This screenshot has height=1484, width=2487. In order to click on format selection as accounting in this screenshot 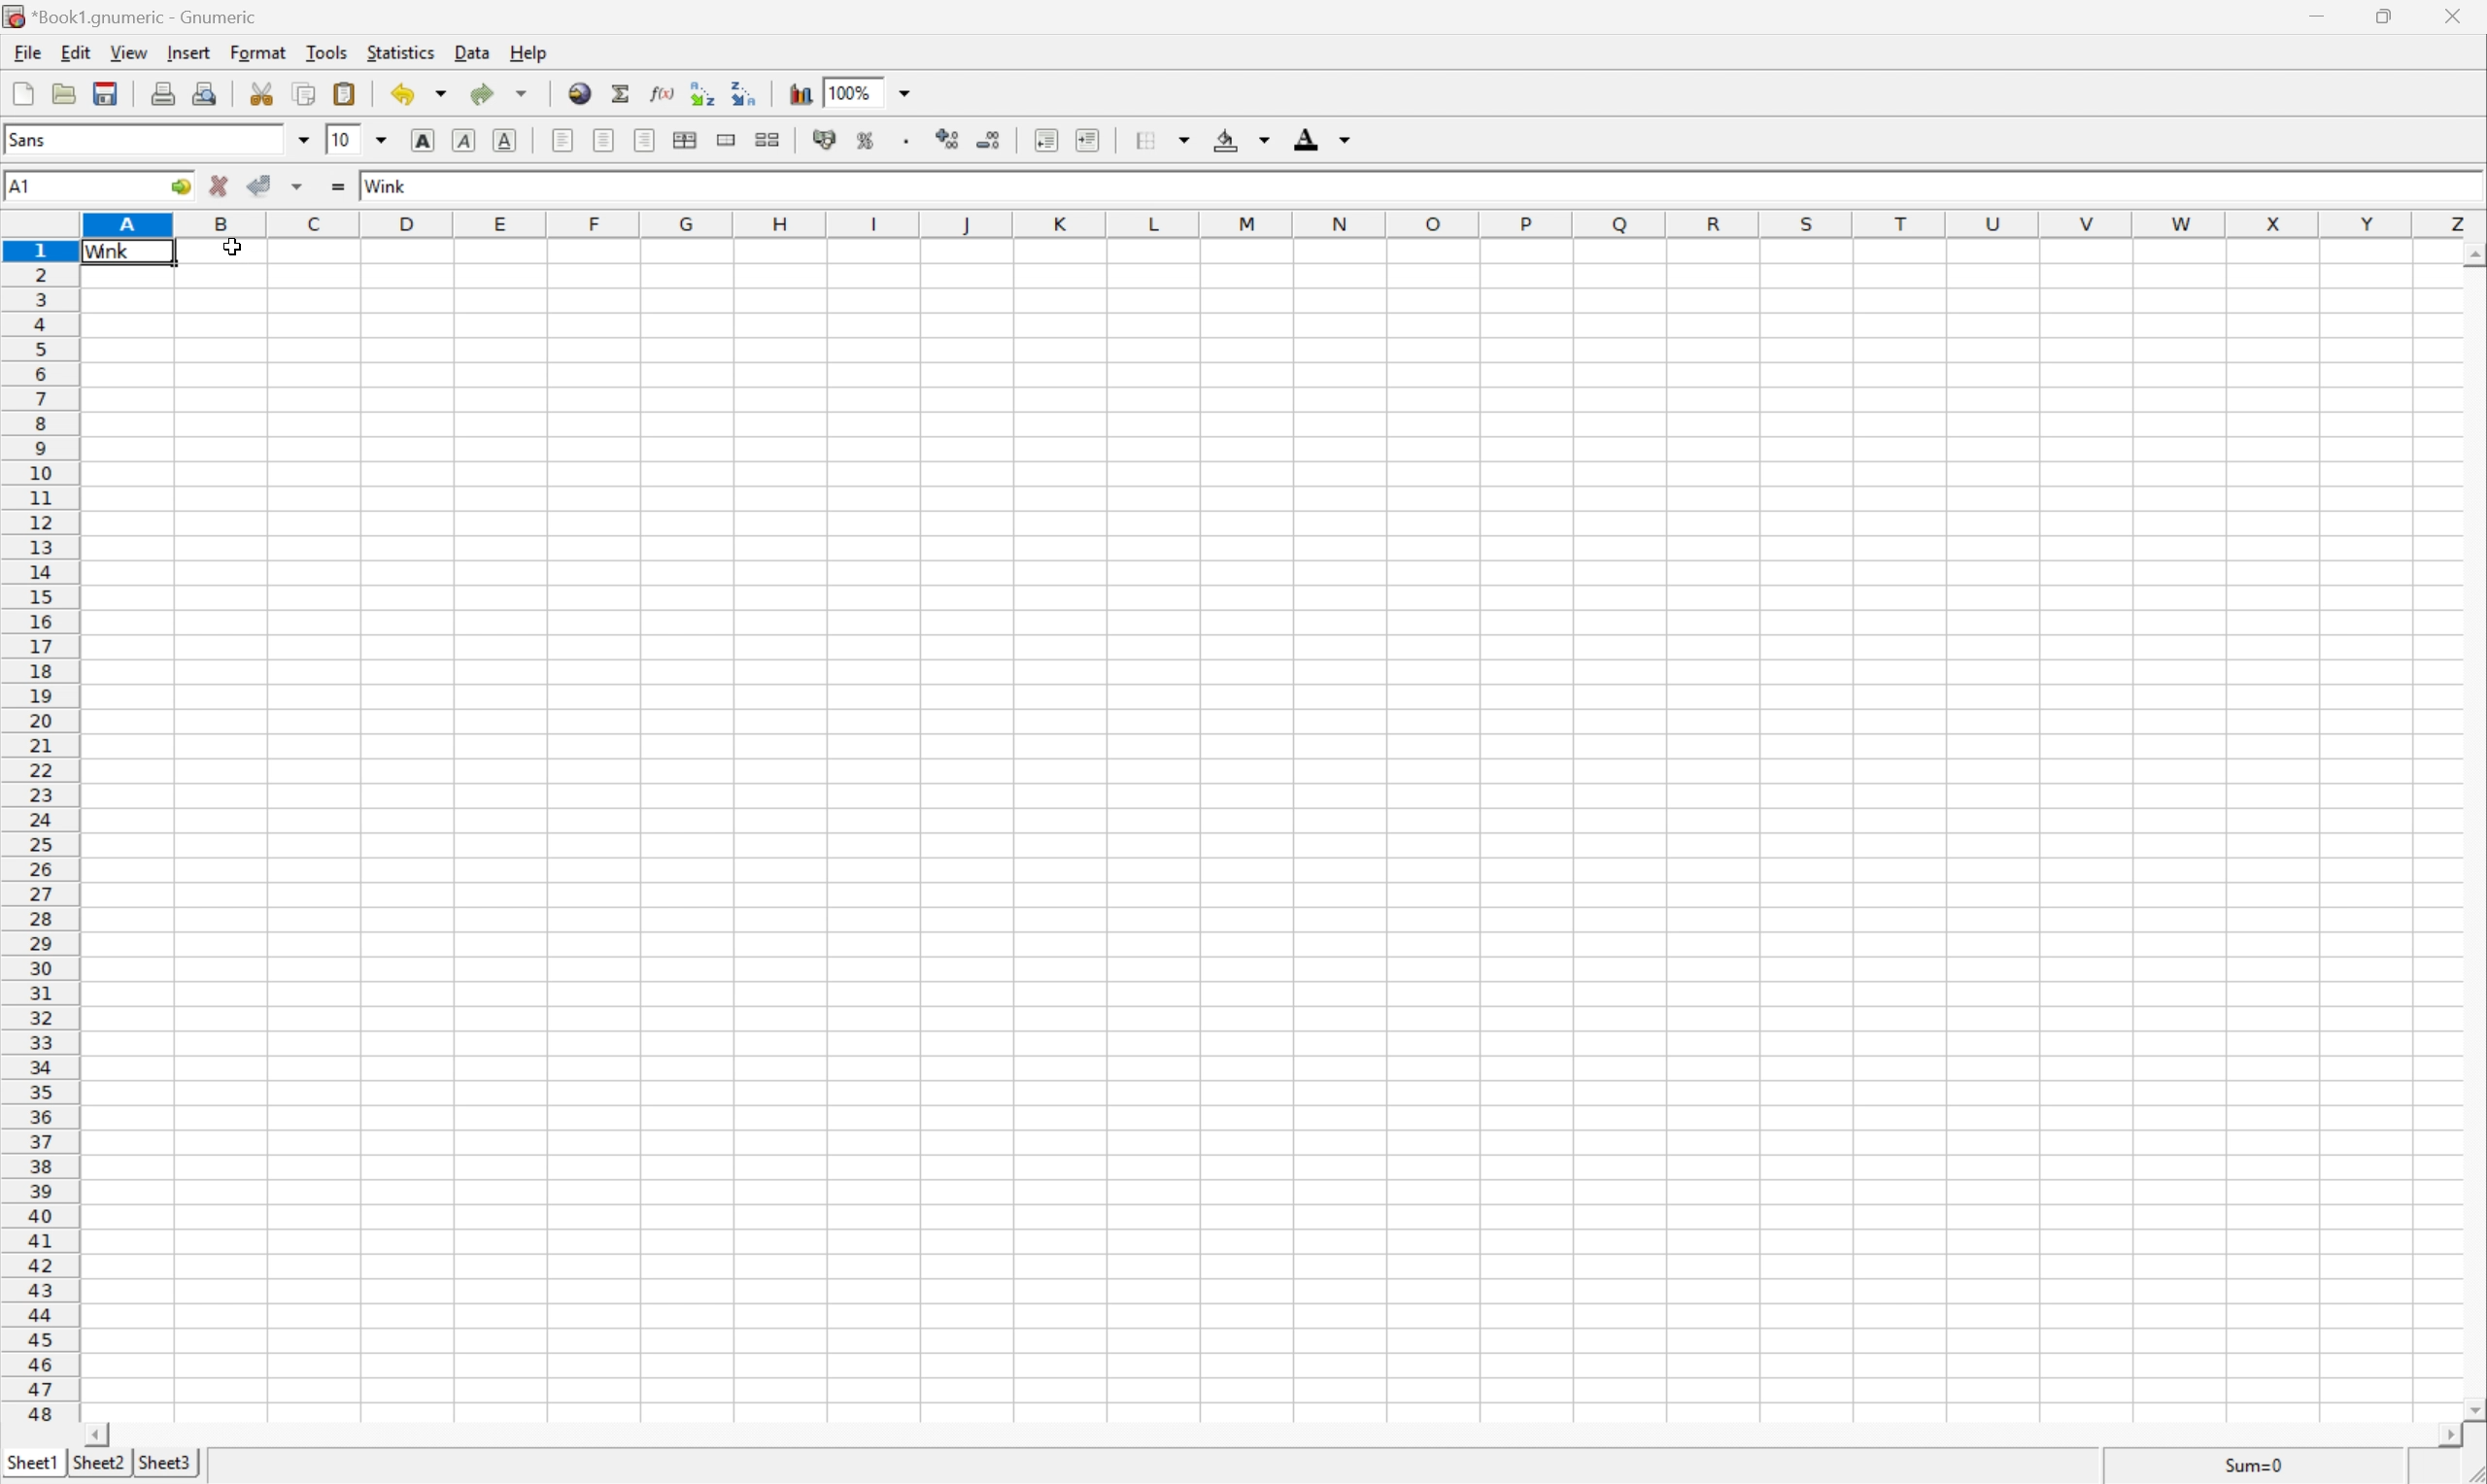, I will do `click(824, 138)`.